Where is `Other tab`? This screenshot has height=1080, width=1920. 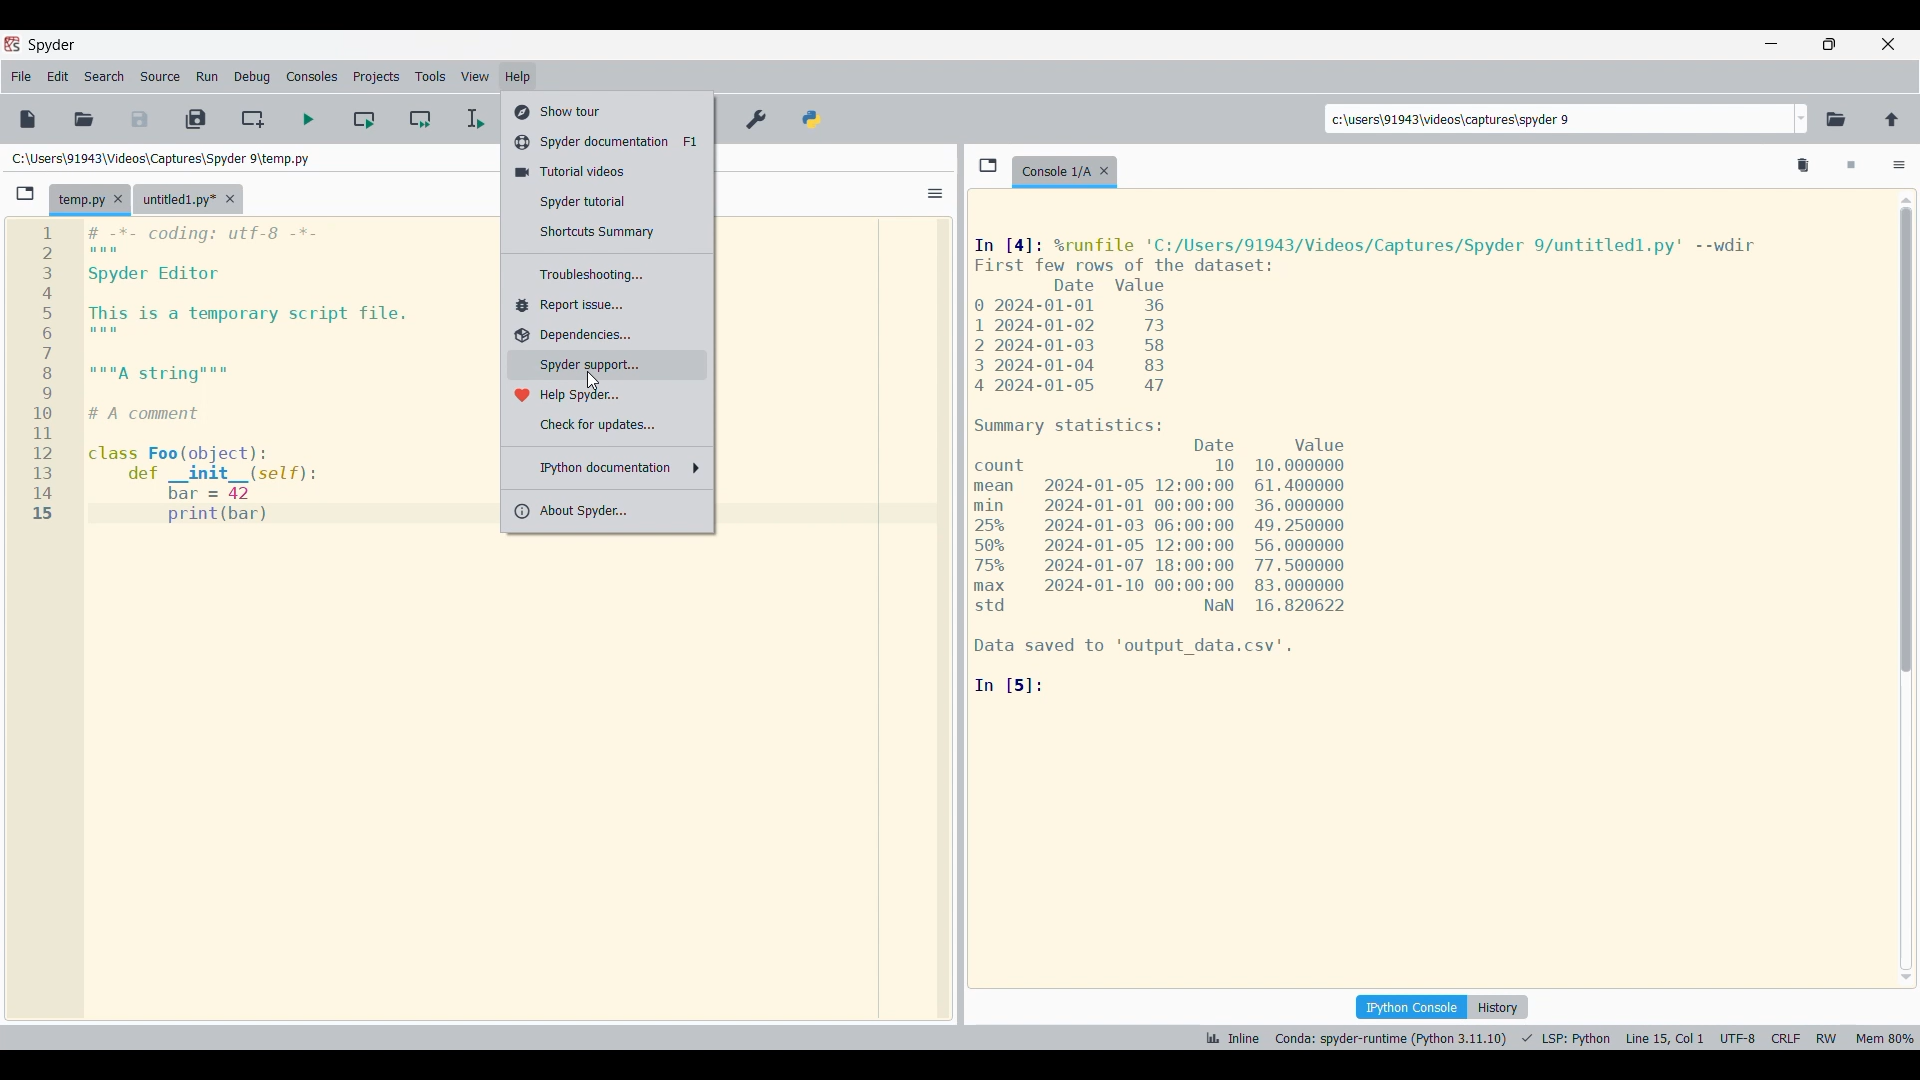 Other tab is located at coordinates (189, 199).